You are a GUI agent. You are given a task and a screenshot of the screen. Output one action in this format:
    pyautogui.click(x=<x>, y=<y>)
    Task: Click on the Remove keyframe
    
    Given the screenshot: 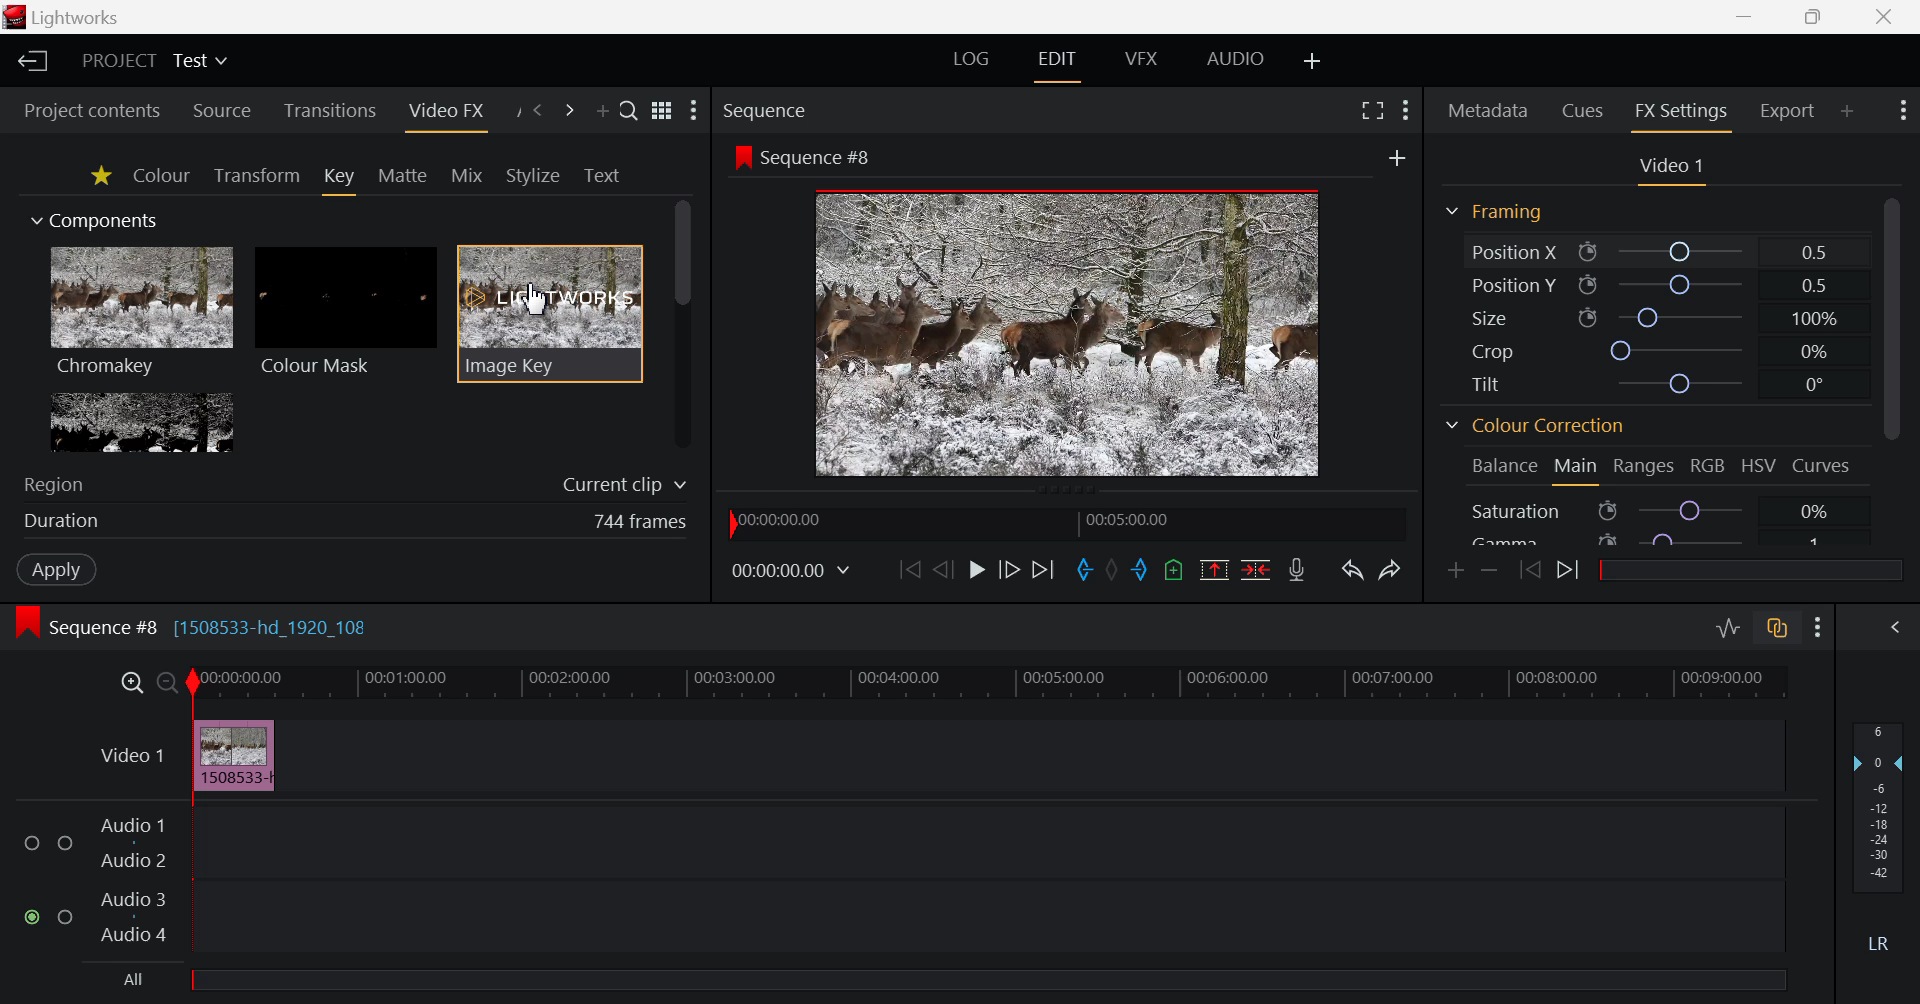 What is the action you would take?
    pyautogui.click(x=1493, y=569)
    